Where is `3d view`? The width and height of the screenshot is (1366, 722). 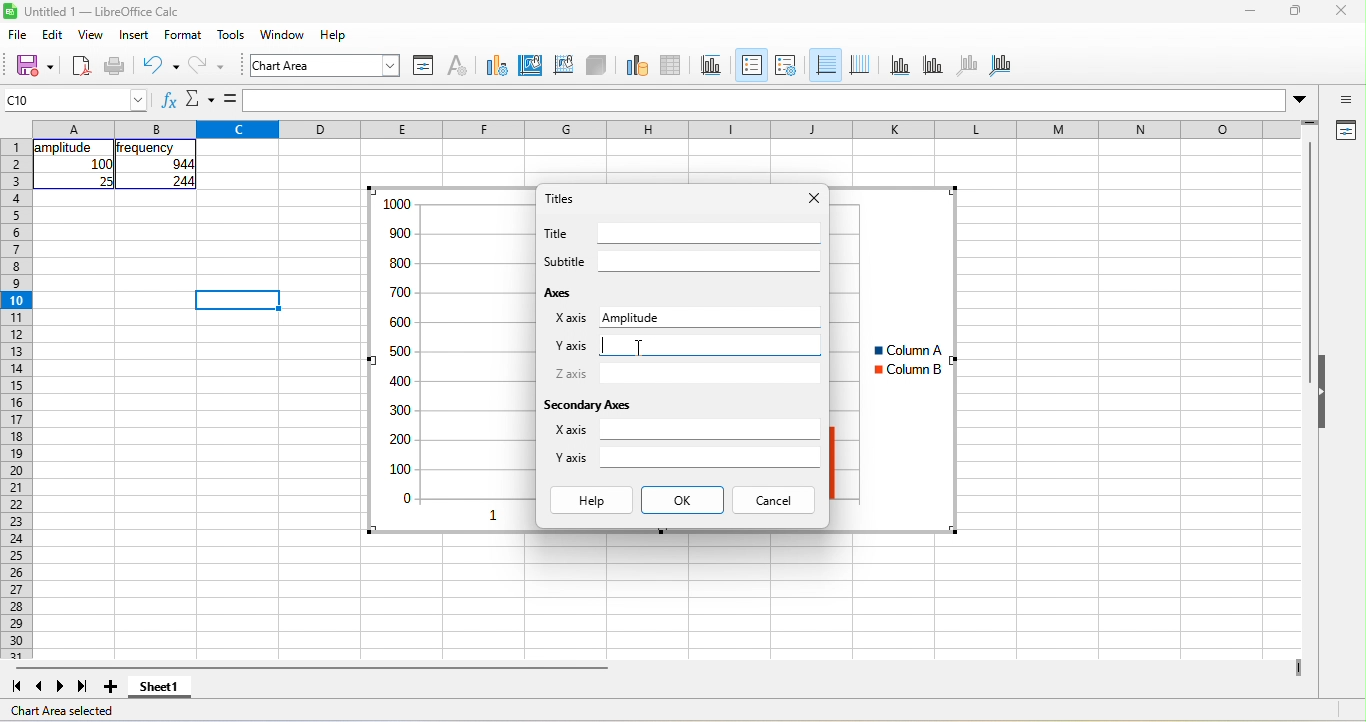
3d view is located at coordinates (596, 66).